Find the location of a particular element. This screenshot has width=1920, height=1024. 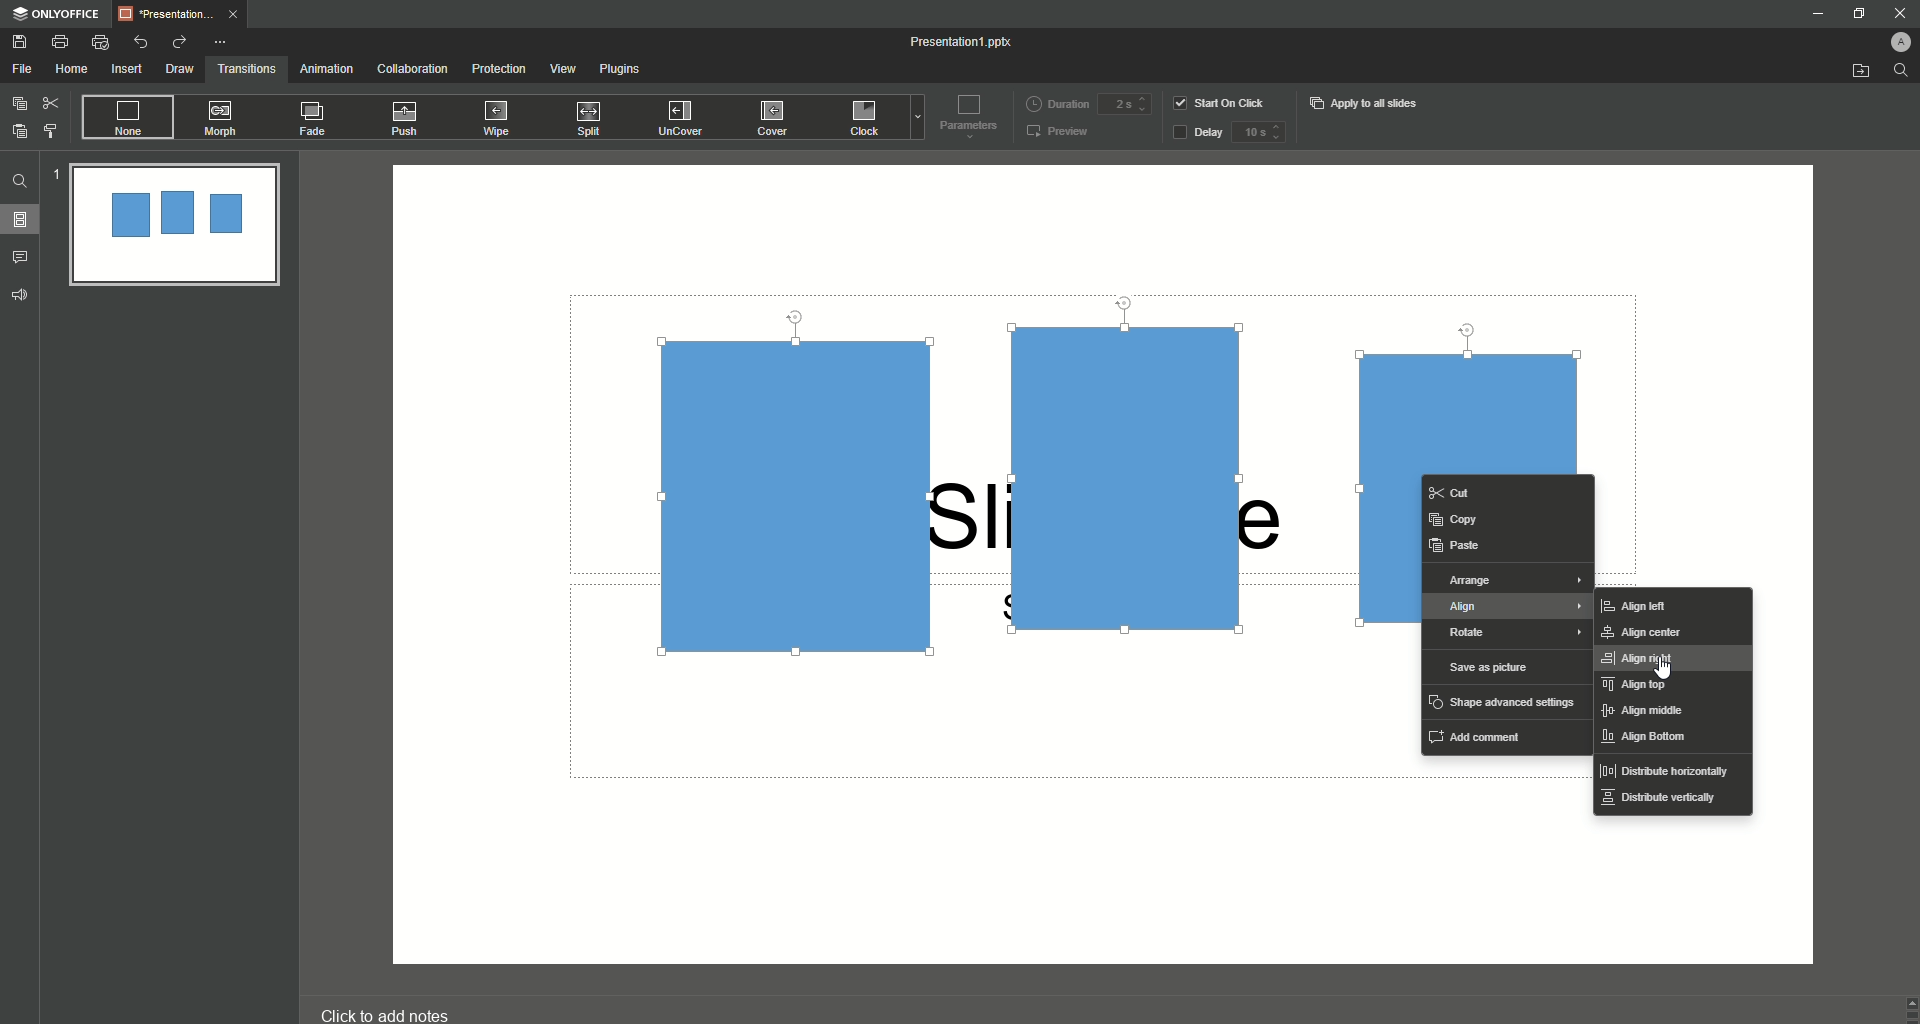

More Options is located at coordinates (223, 42).